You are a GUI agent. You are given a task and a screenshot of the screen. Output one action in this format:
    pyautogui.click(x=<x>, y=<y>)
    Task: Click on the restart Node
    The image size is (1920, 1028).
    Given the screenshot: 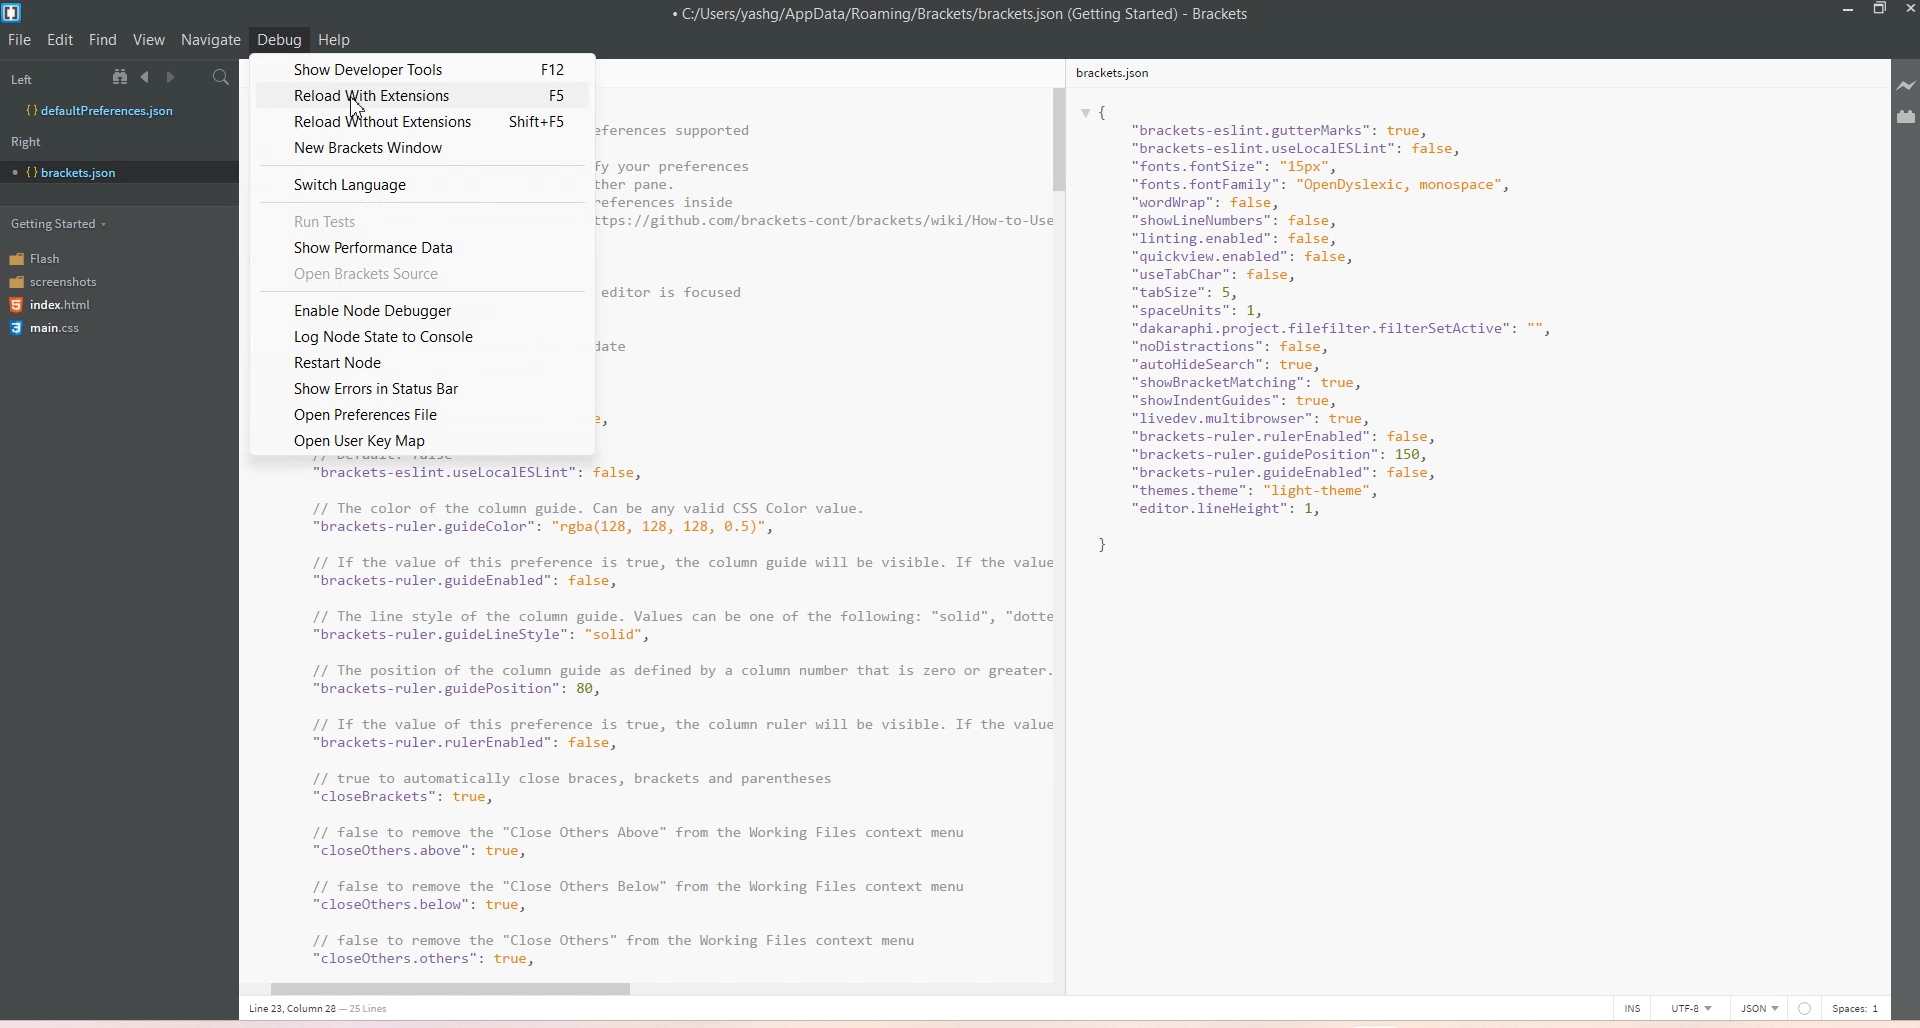 What is the action you would take?
    pyautogui.click(x=415, y=360)
    